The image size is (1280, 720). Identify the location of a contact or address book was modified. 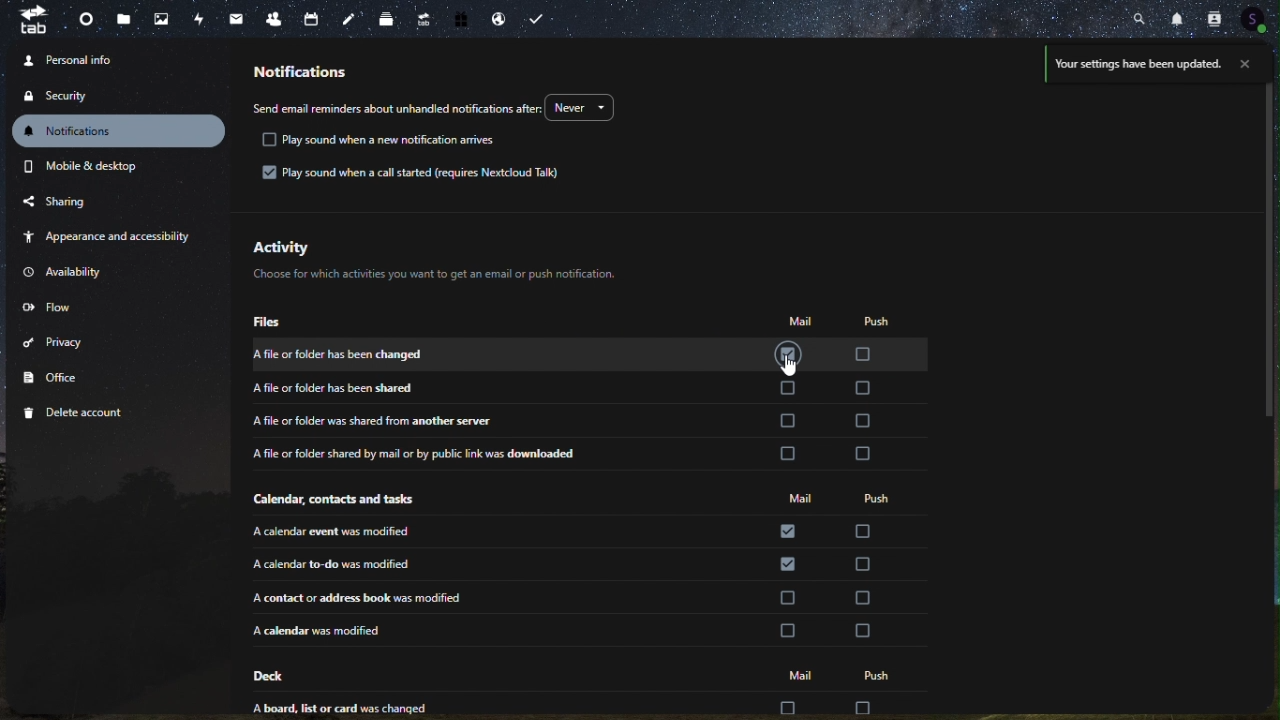
(357, 596).